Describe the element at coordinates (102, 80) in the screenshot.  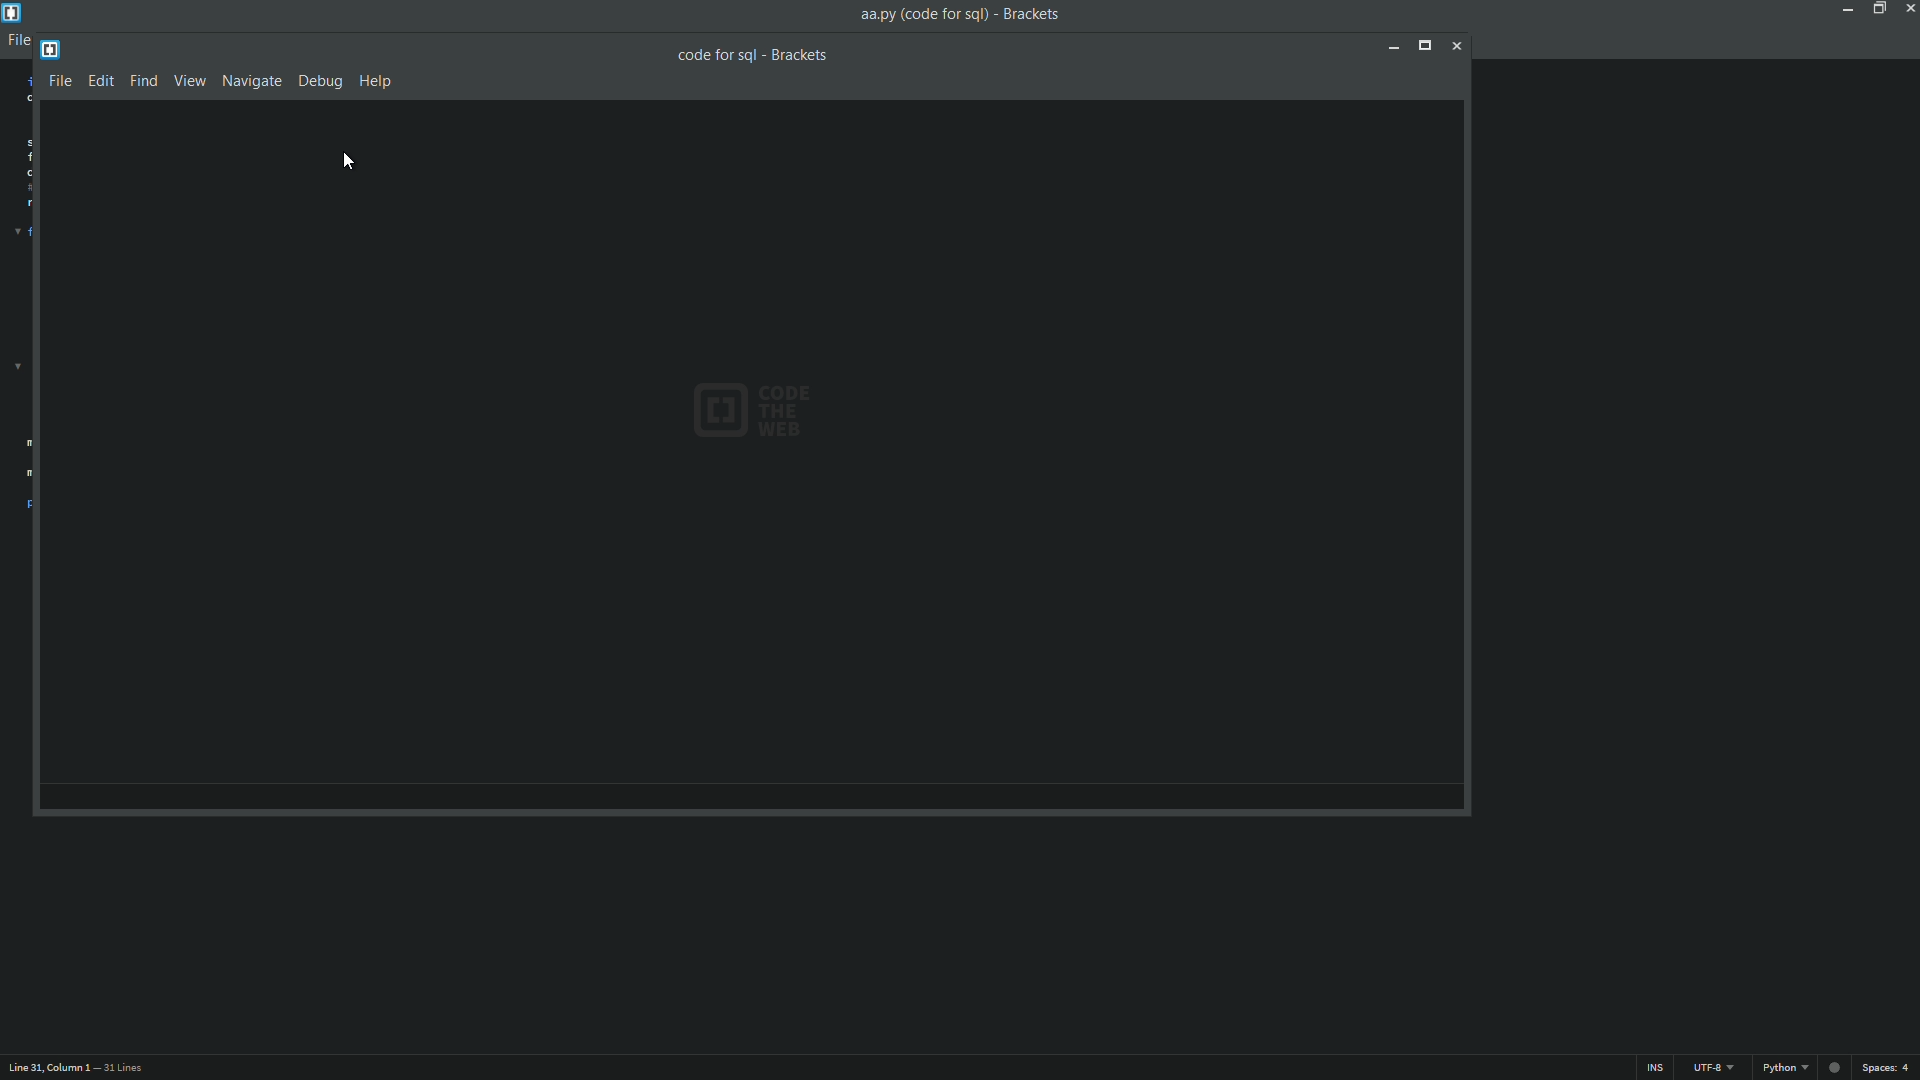
I see `Edit` at that location.